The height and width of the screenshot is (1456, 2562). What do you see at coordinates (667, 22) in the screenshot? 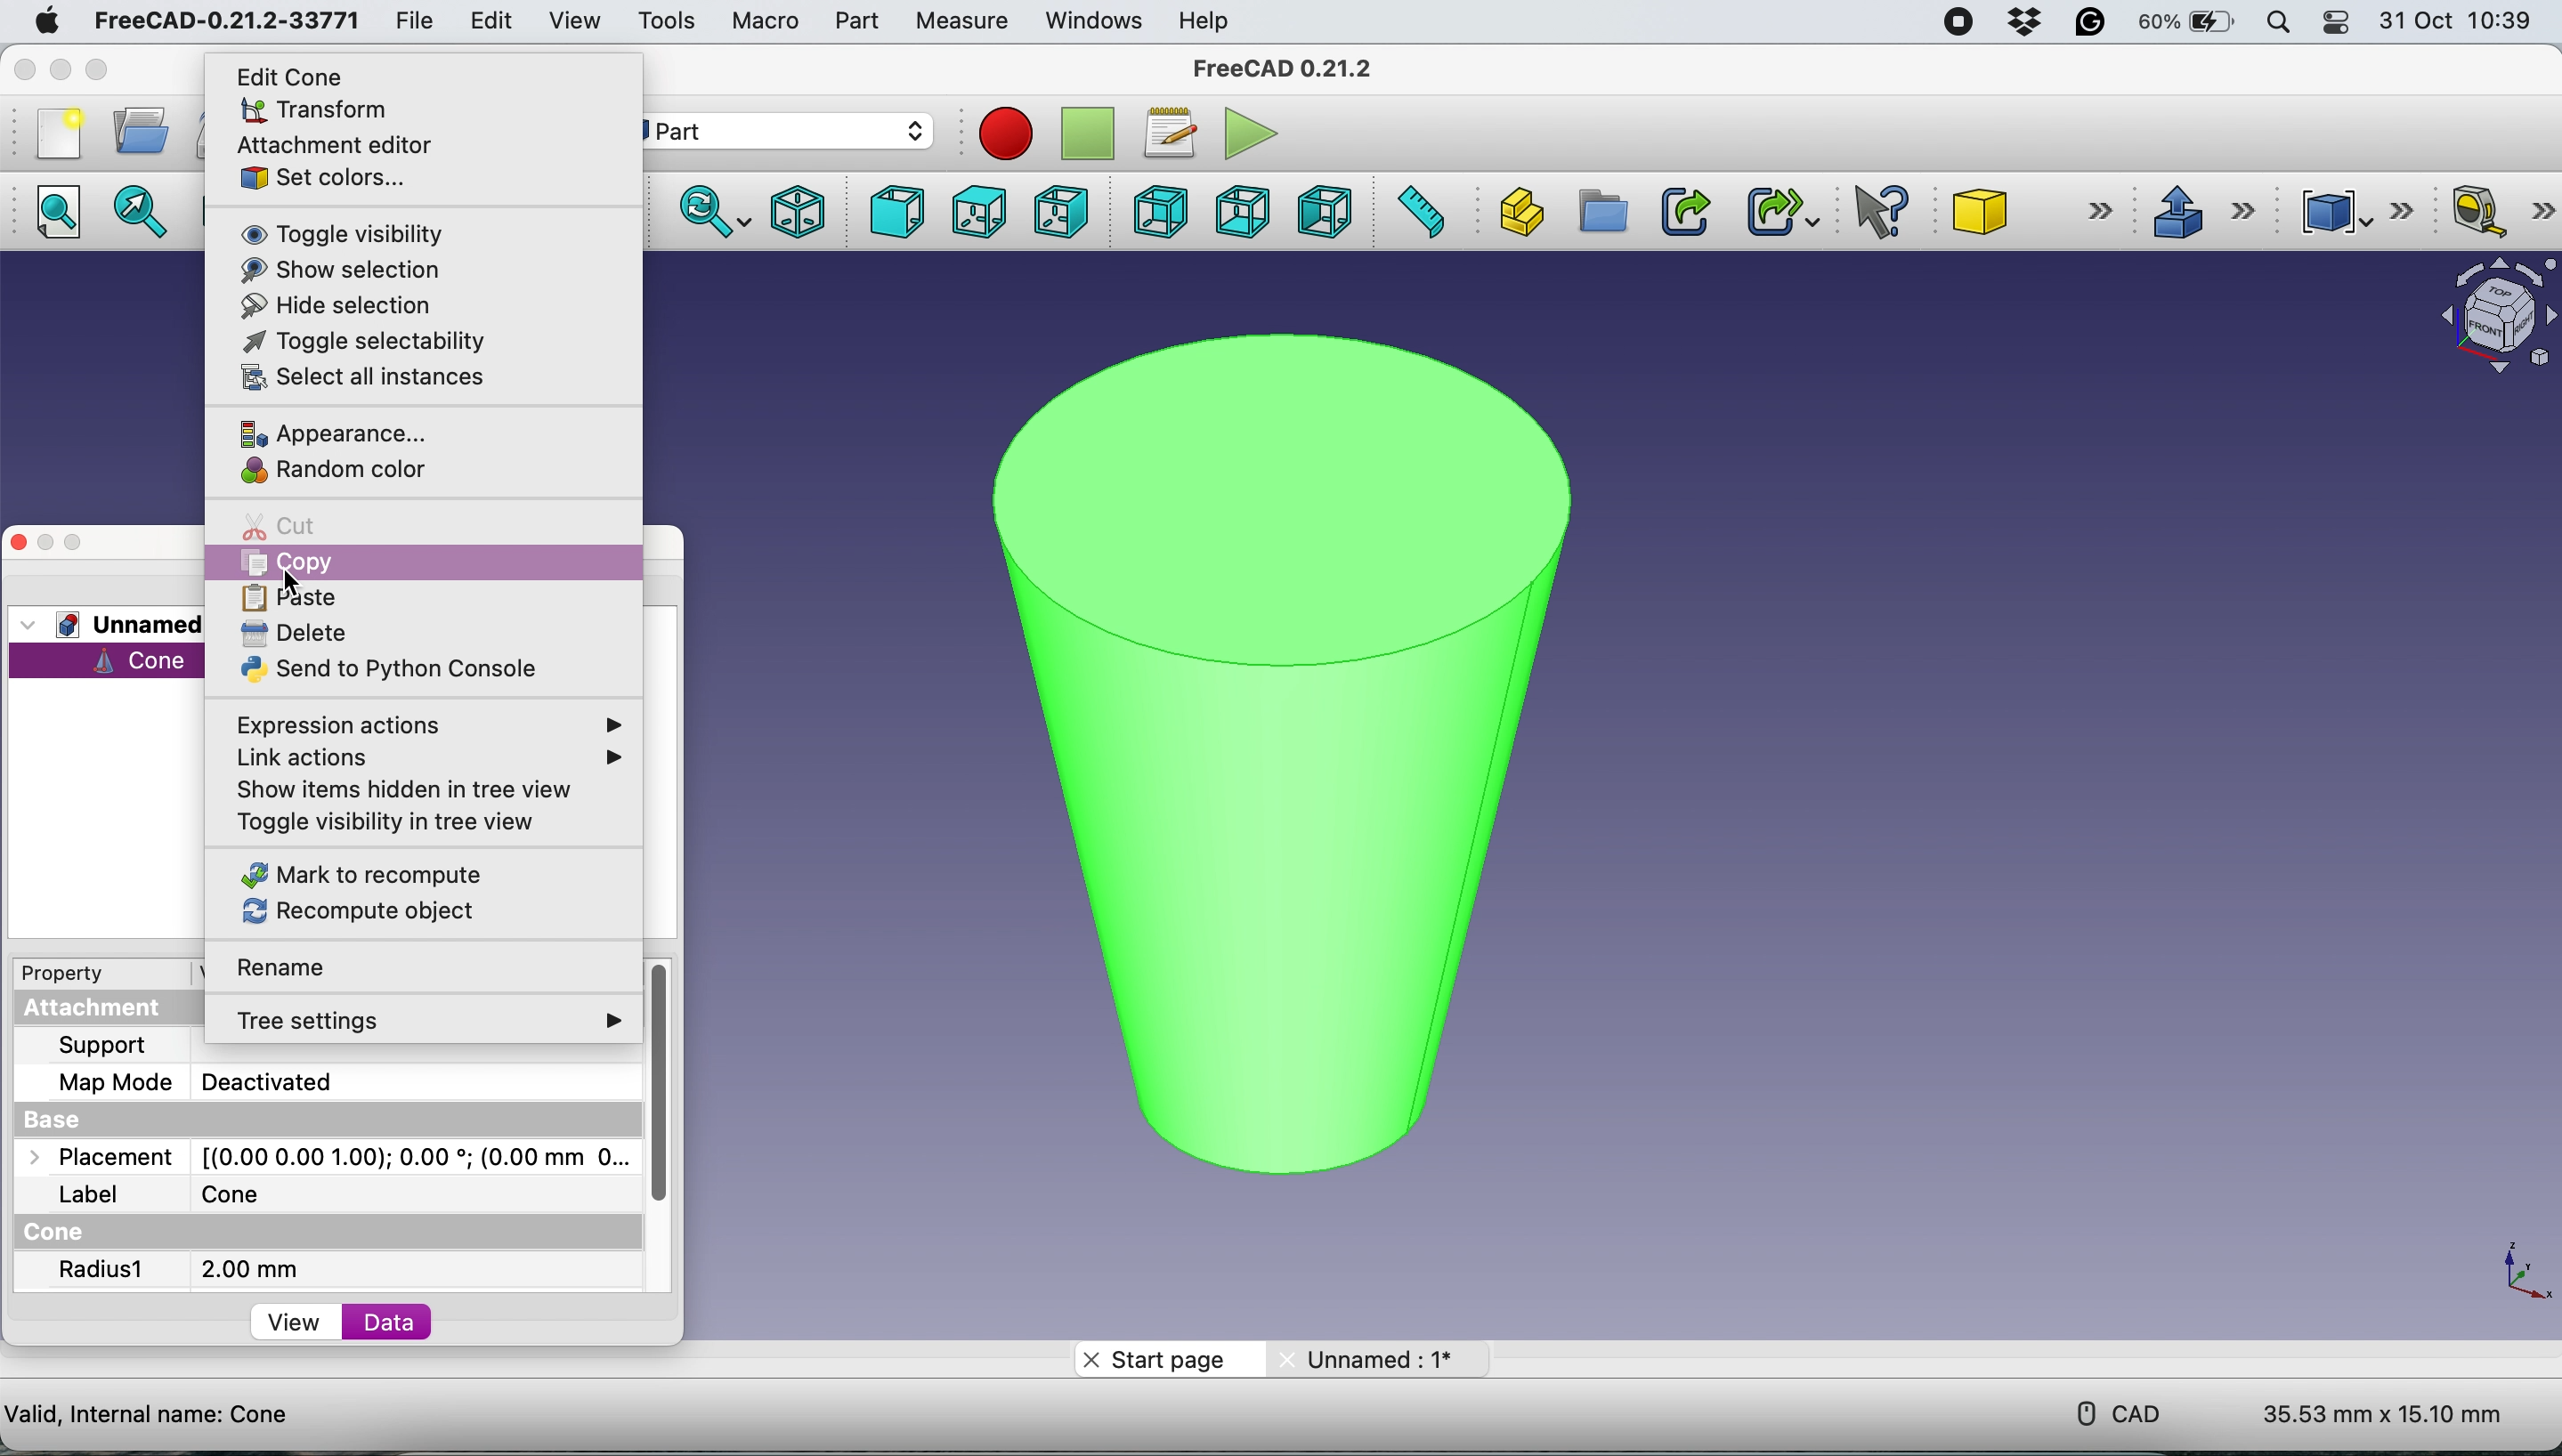
I see `tools` at bounding box center [667, 22].